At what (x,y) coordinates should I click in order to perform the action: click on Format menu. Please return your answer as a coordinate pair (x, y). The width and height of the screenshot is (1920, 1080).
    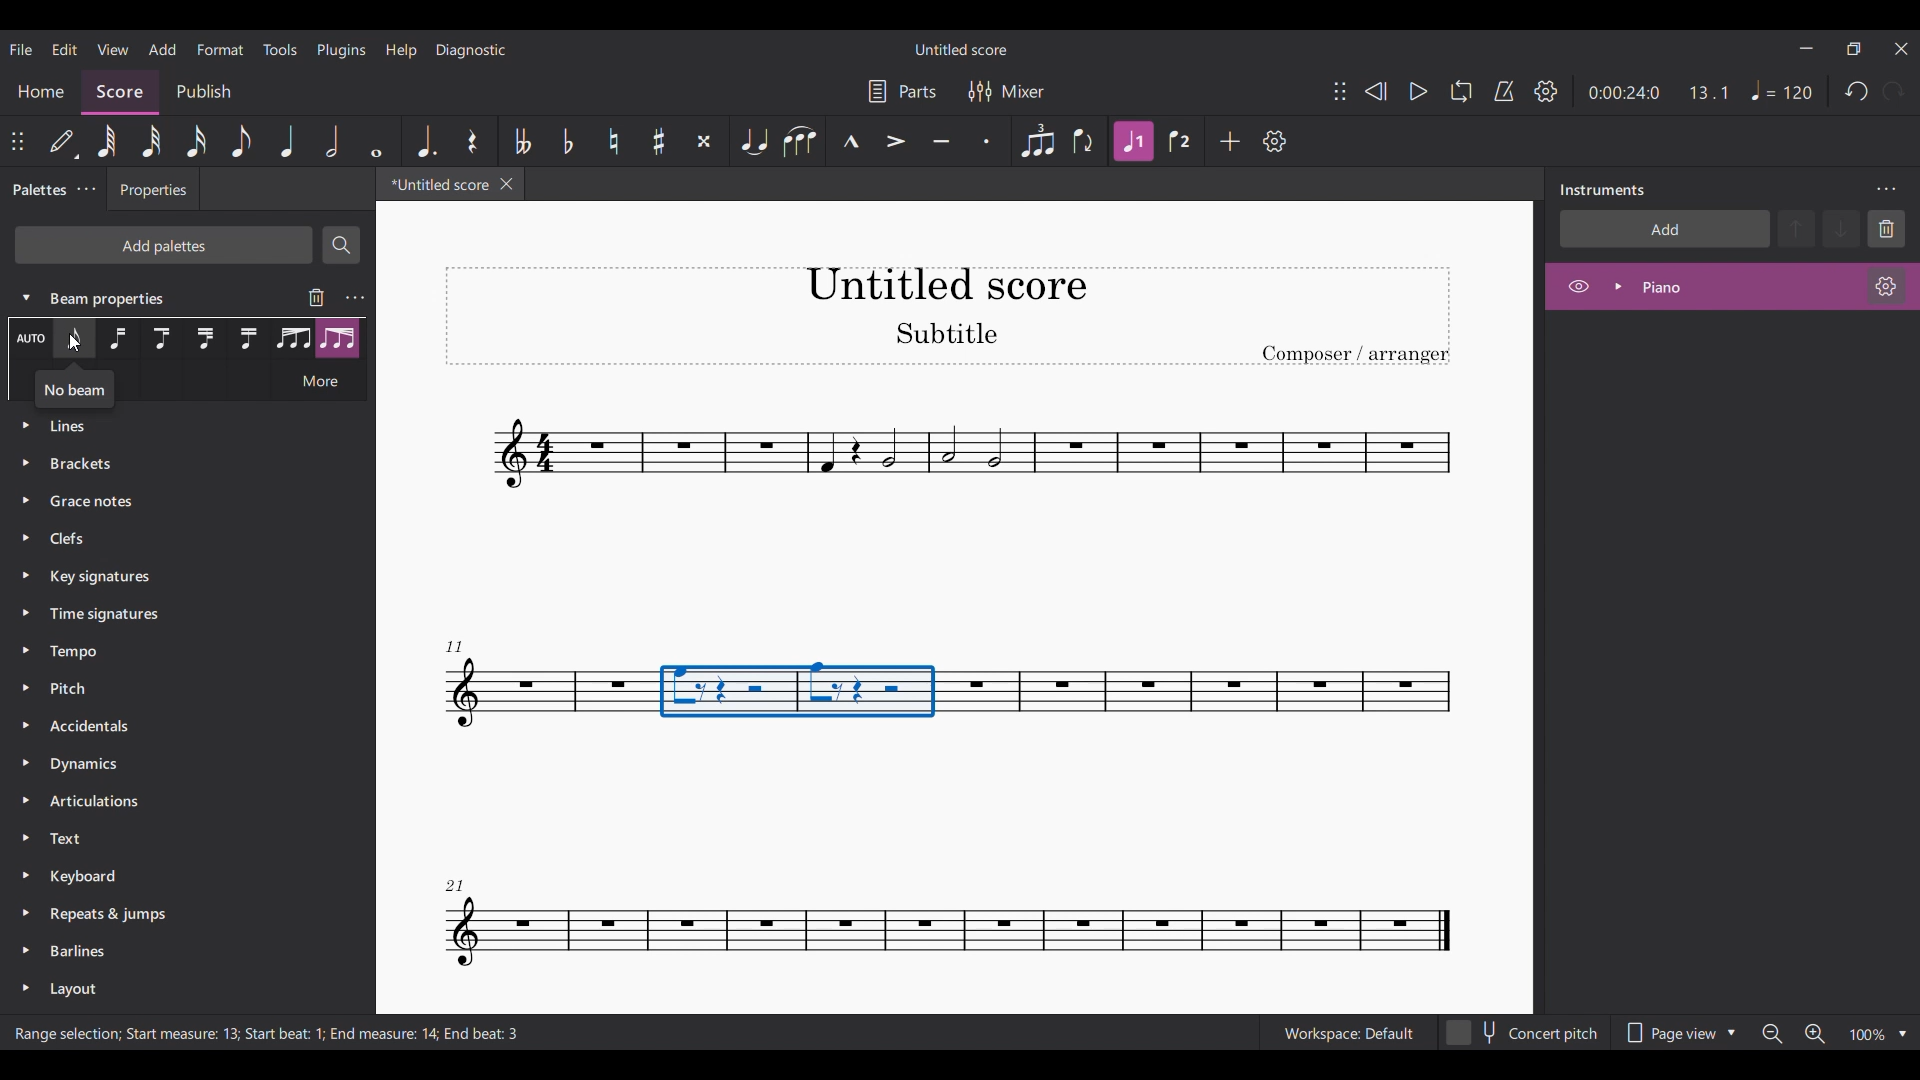
    Looking at the image, I should click on (220, 49).